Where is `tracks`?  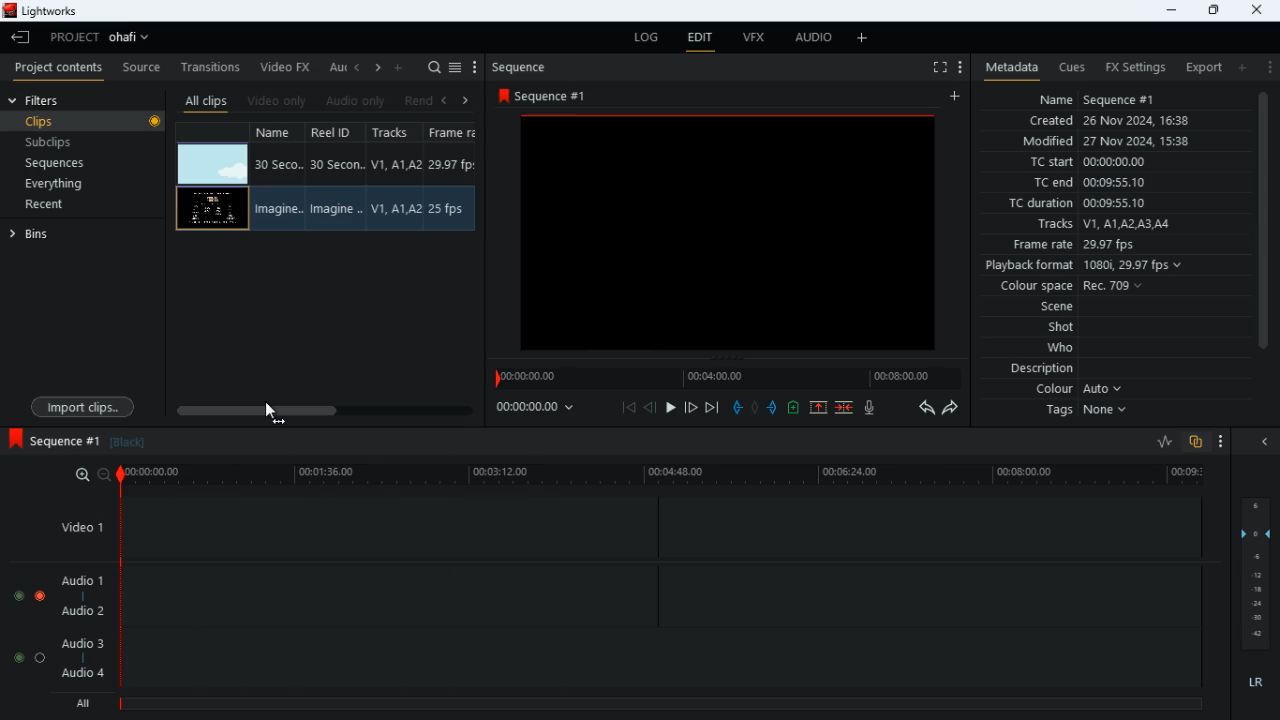 tracks is located at coordinates (1098, 225).